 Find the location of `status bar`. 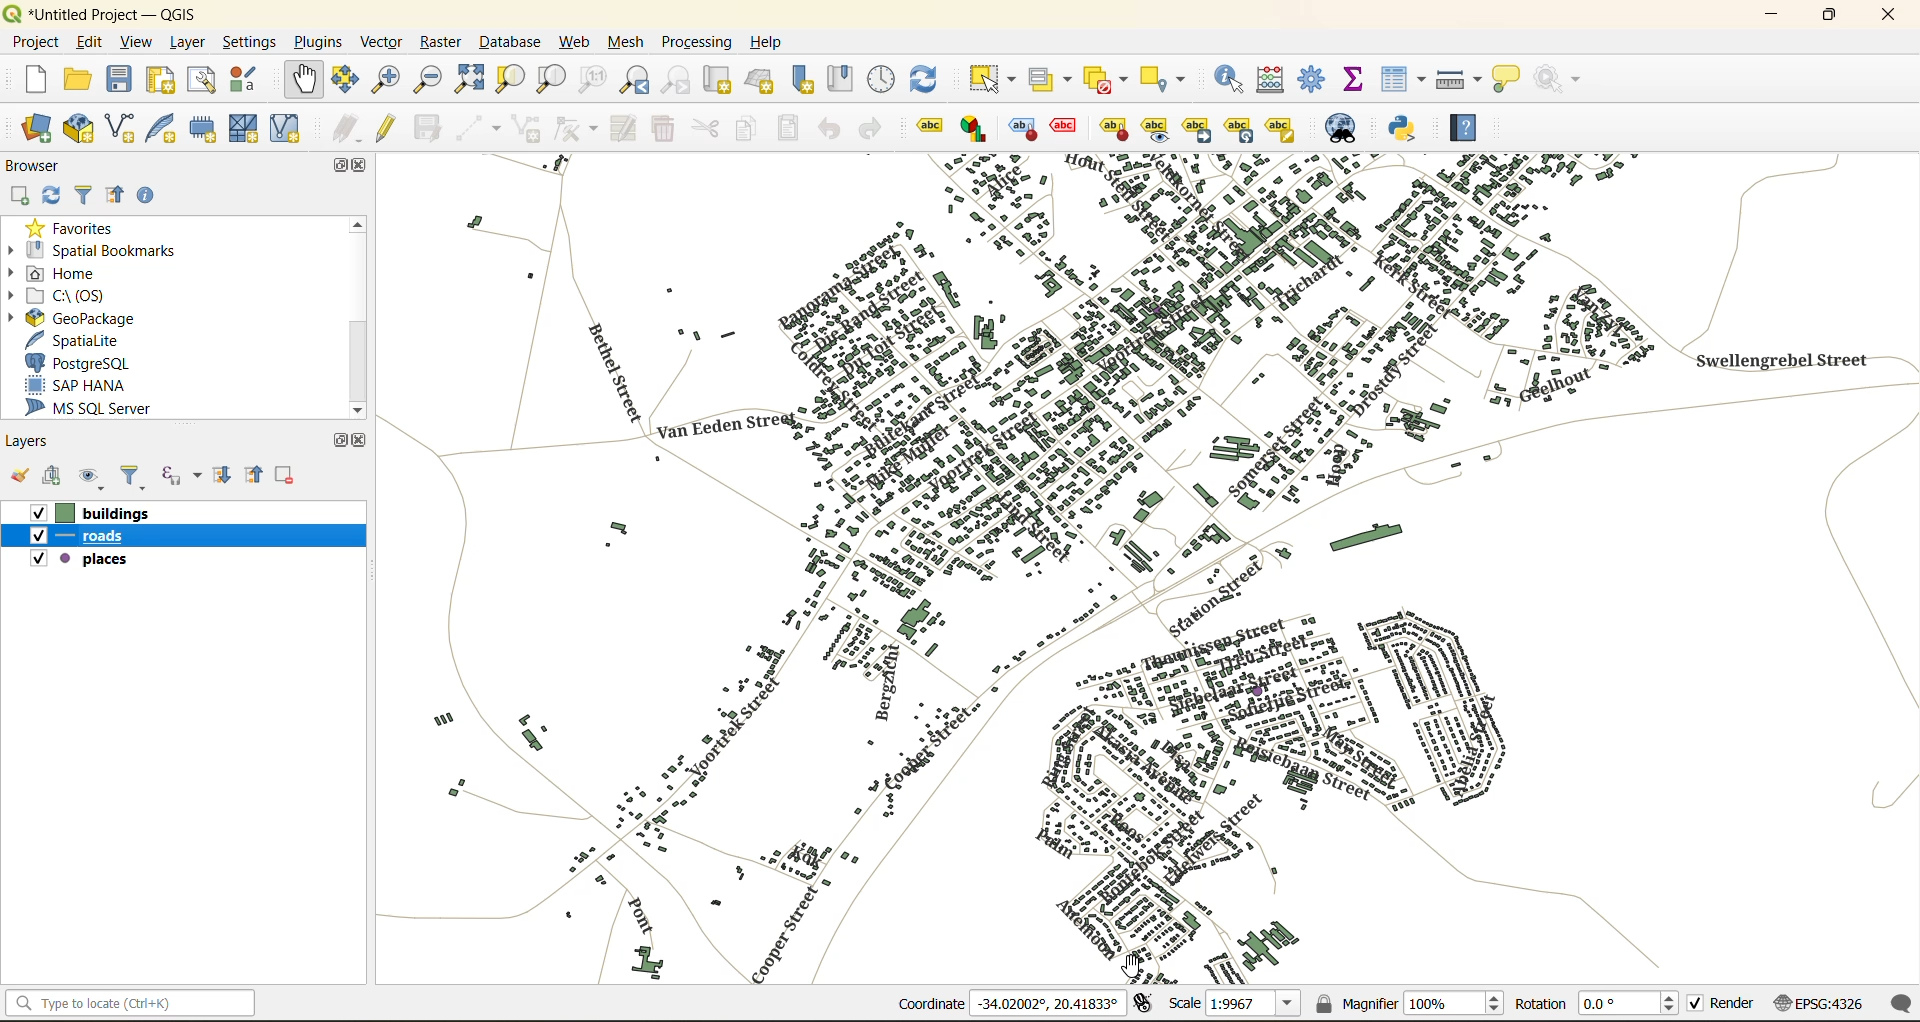

status bar is located at coordinates (133, 1005).